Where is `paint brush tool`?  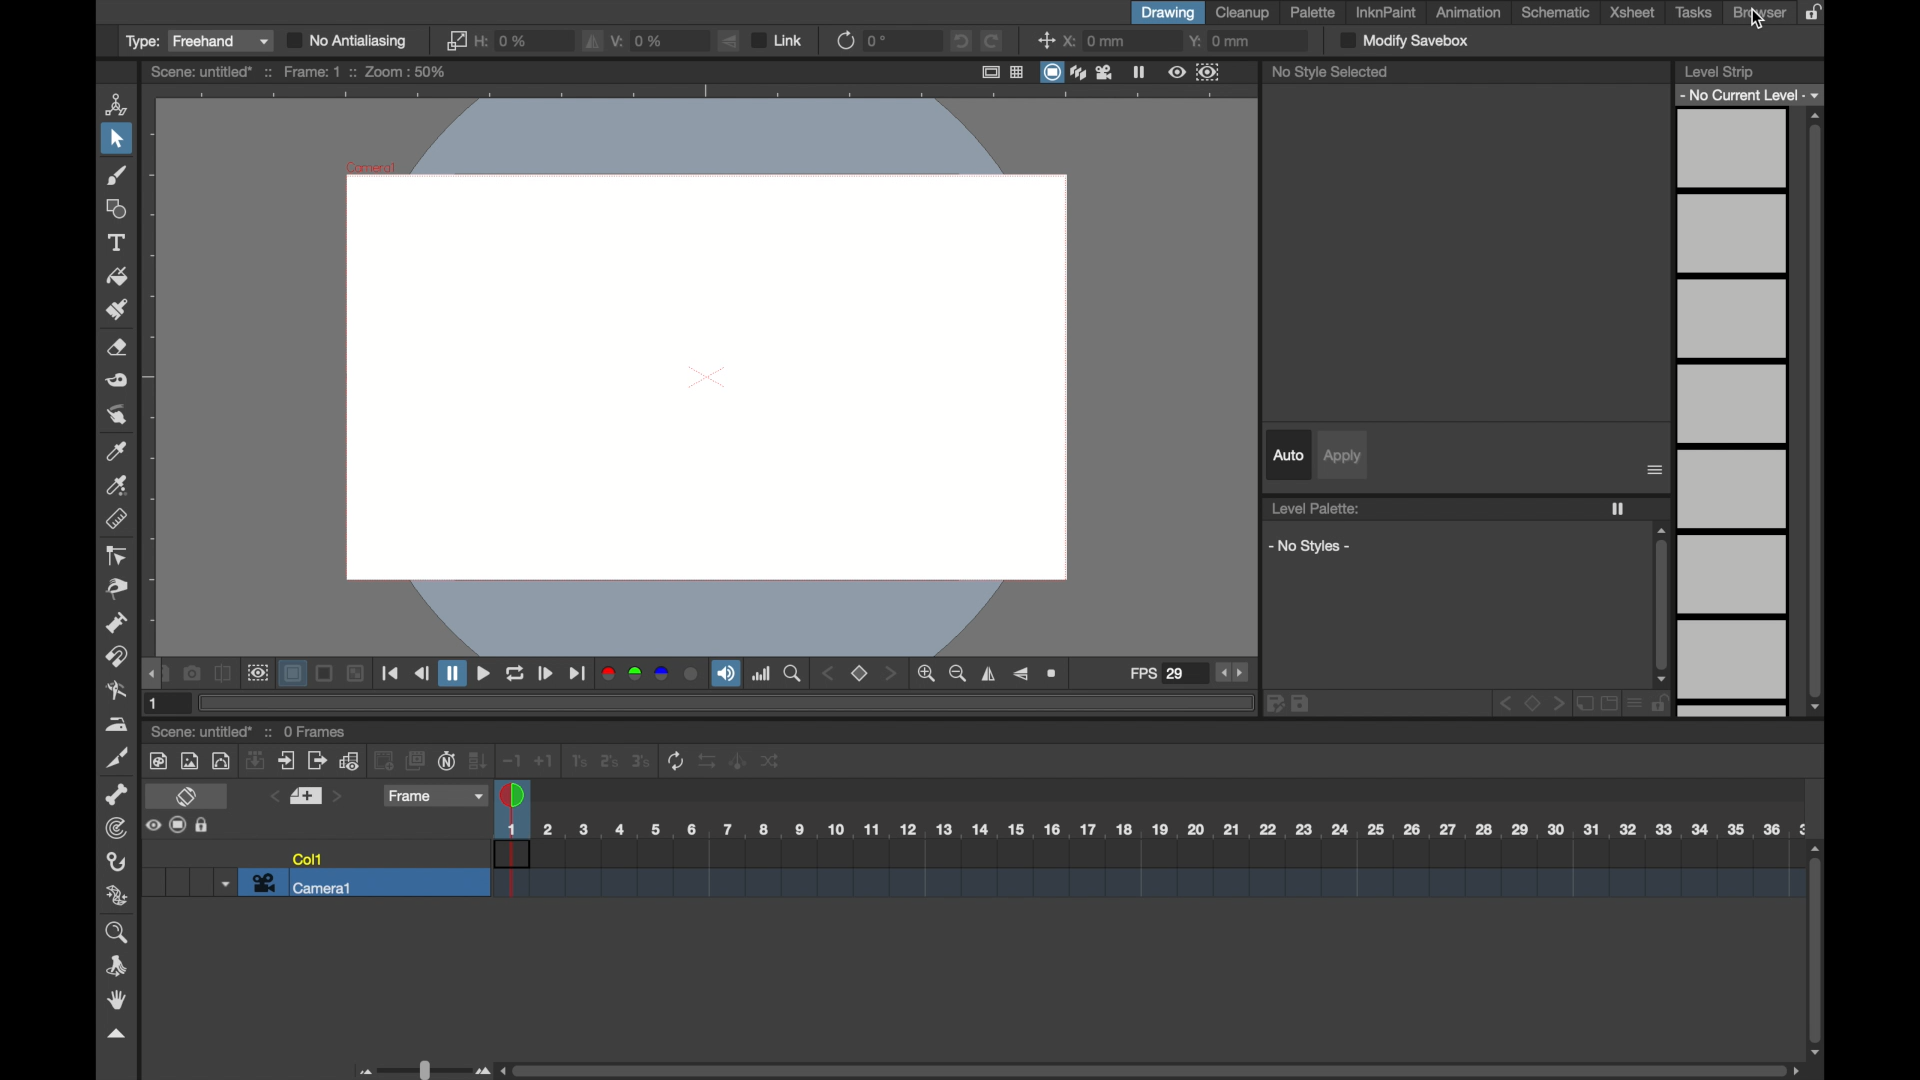 paint brush tool is located at coordinates (116, 175).